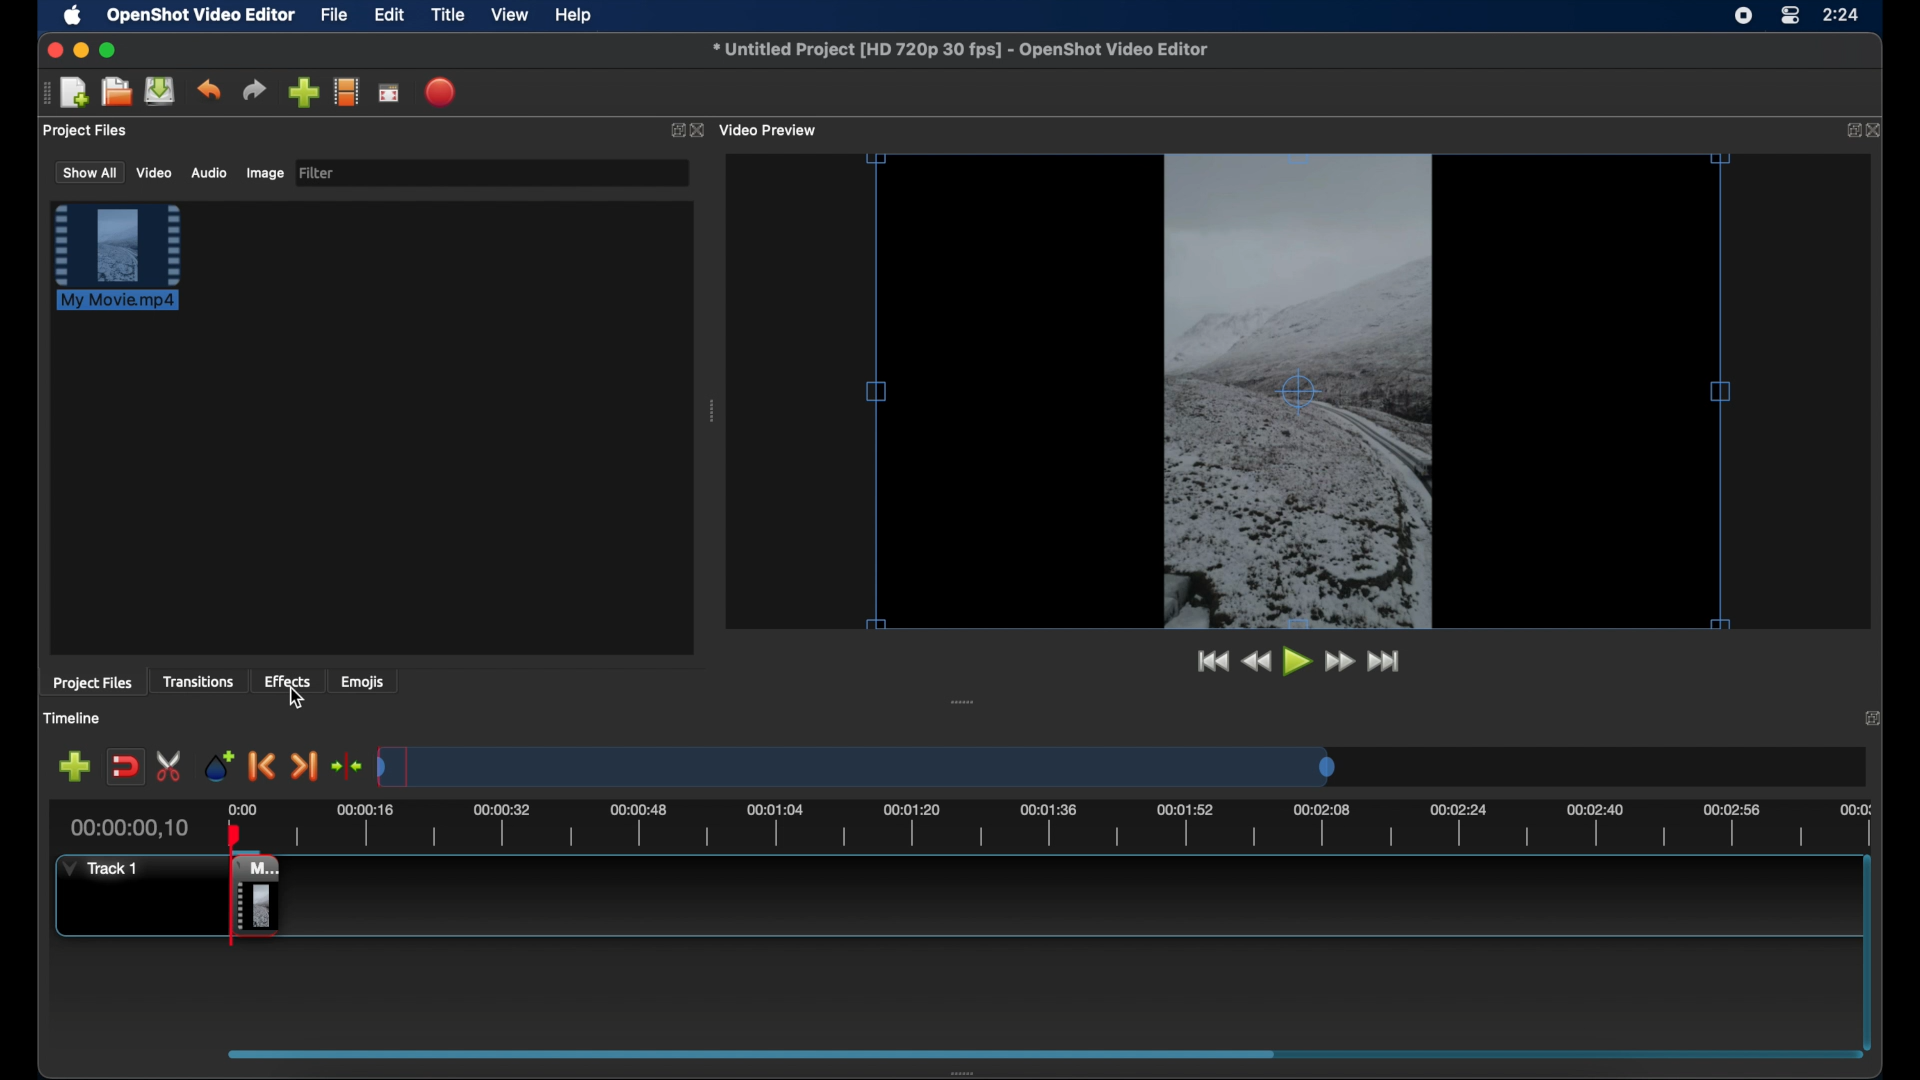 The height and width of the screenshot is (1080, 1920). What do you see at coordinates (126, 767) in the screenshot?
I see `disable snapping` at bounding box center [126, 767].